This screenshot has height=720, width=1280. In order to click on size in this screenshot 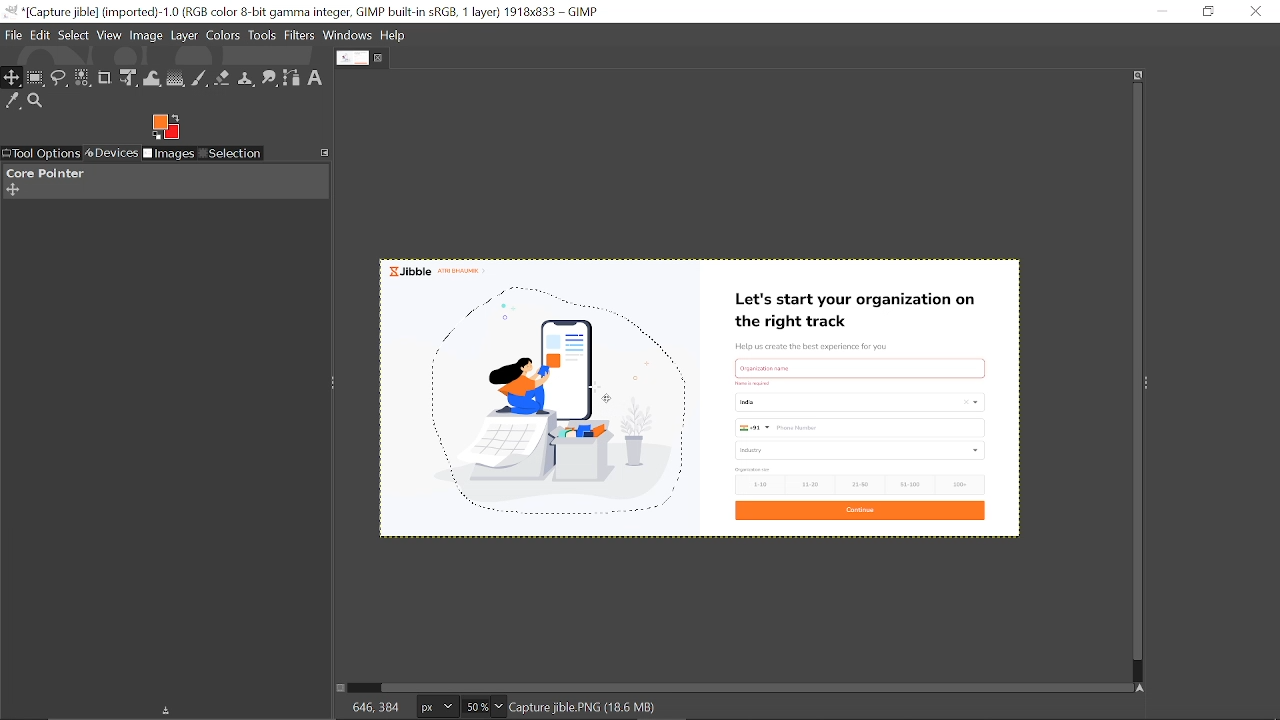, I will do `click(754, 469)`.